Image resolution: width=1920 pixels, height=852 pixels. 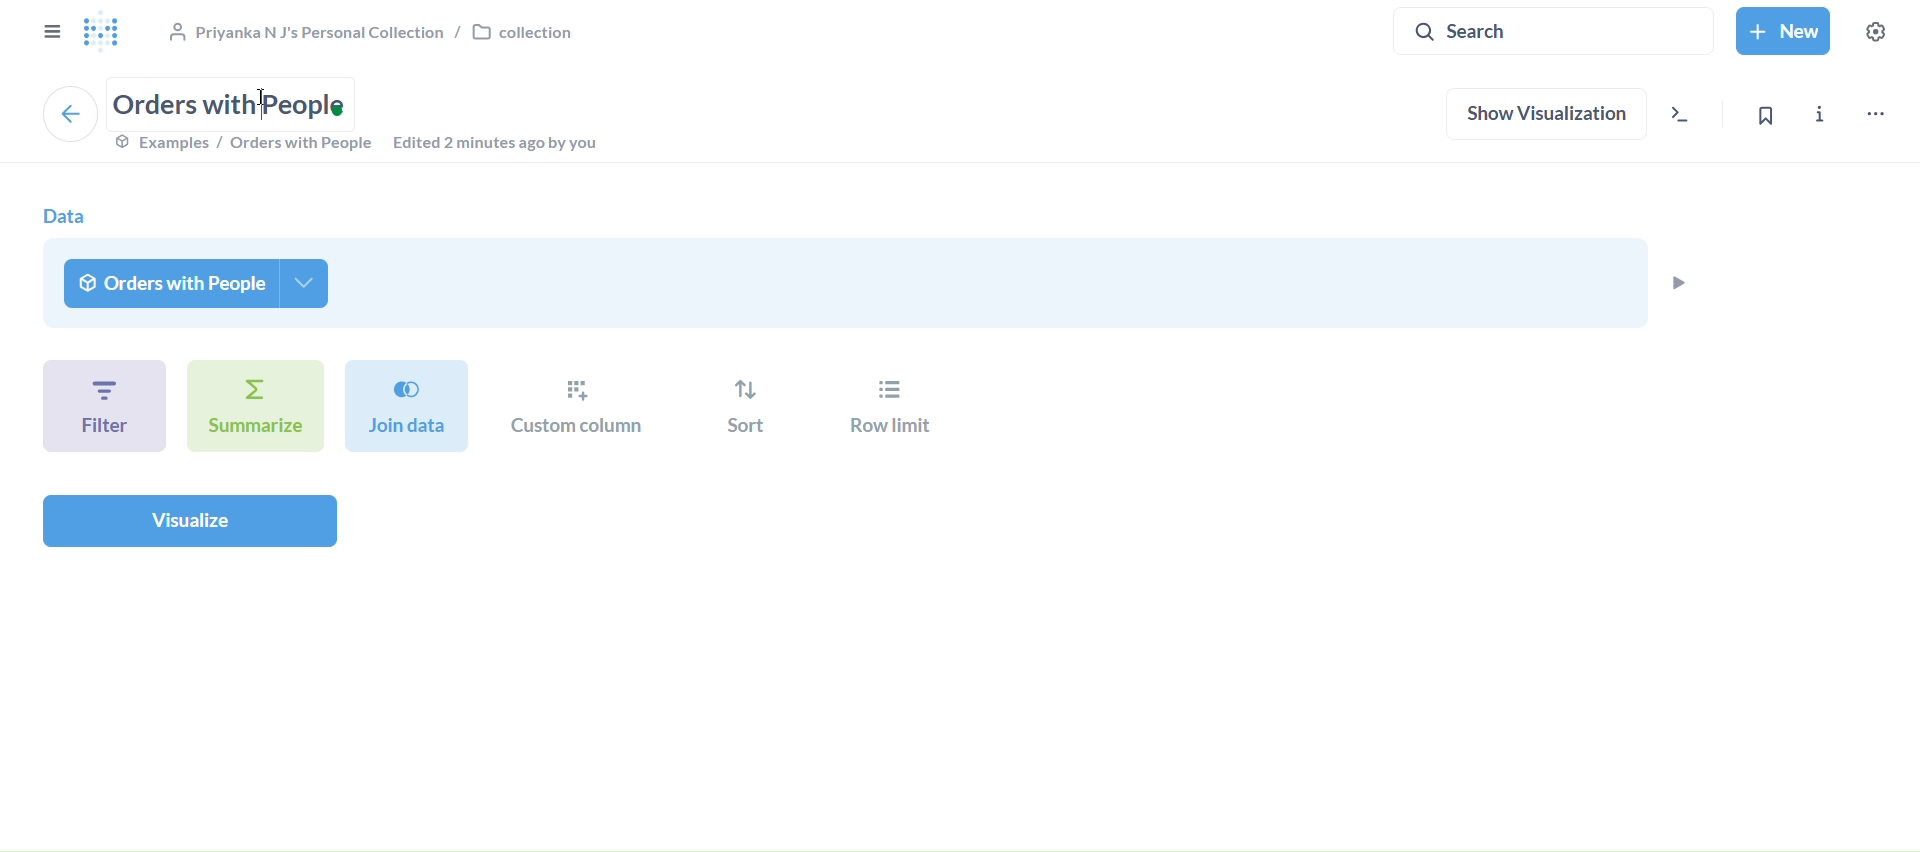 What do you see at coordinates (236, 101) in the screenshot?
I see `orders with people` at bounding box center [236, 101].